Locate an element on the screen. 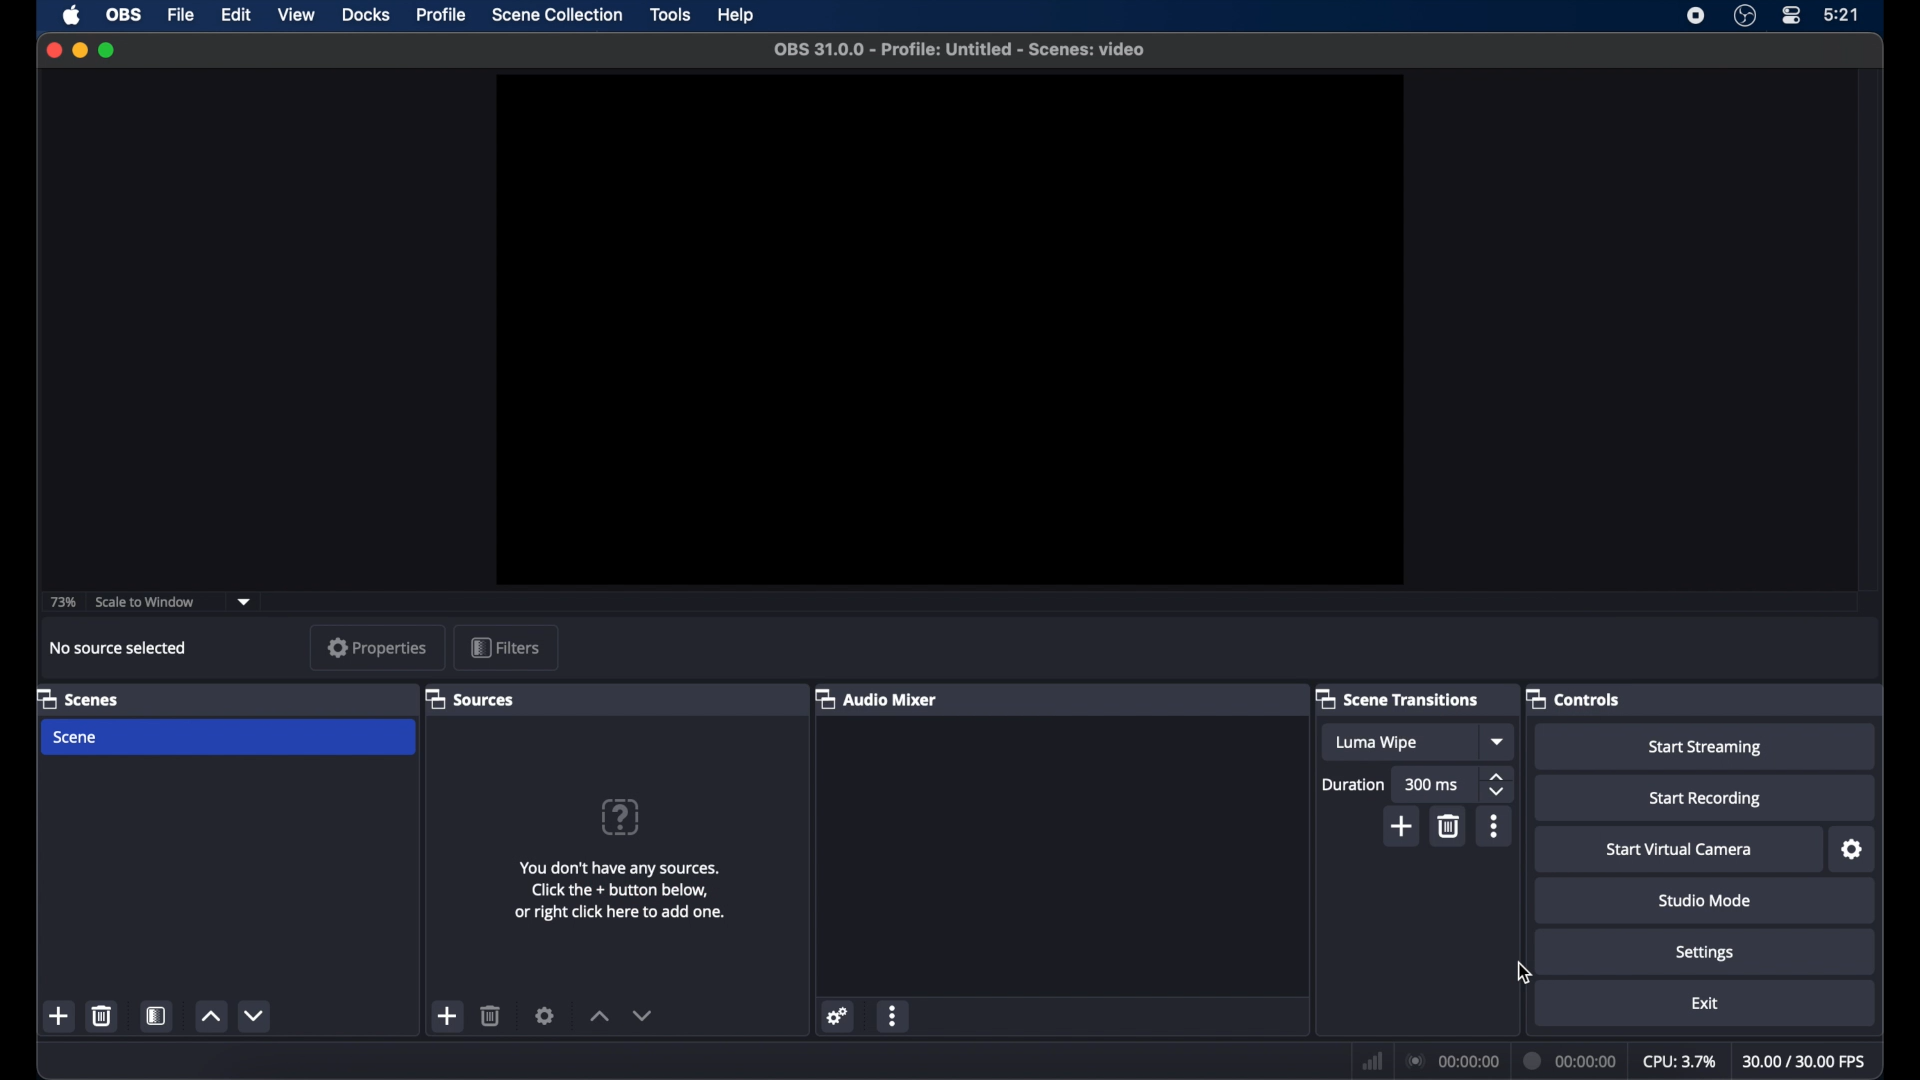  time is located at coordinates (1843, 15).